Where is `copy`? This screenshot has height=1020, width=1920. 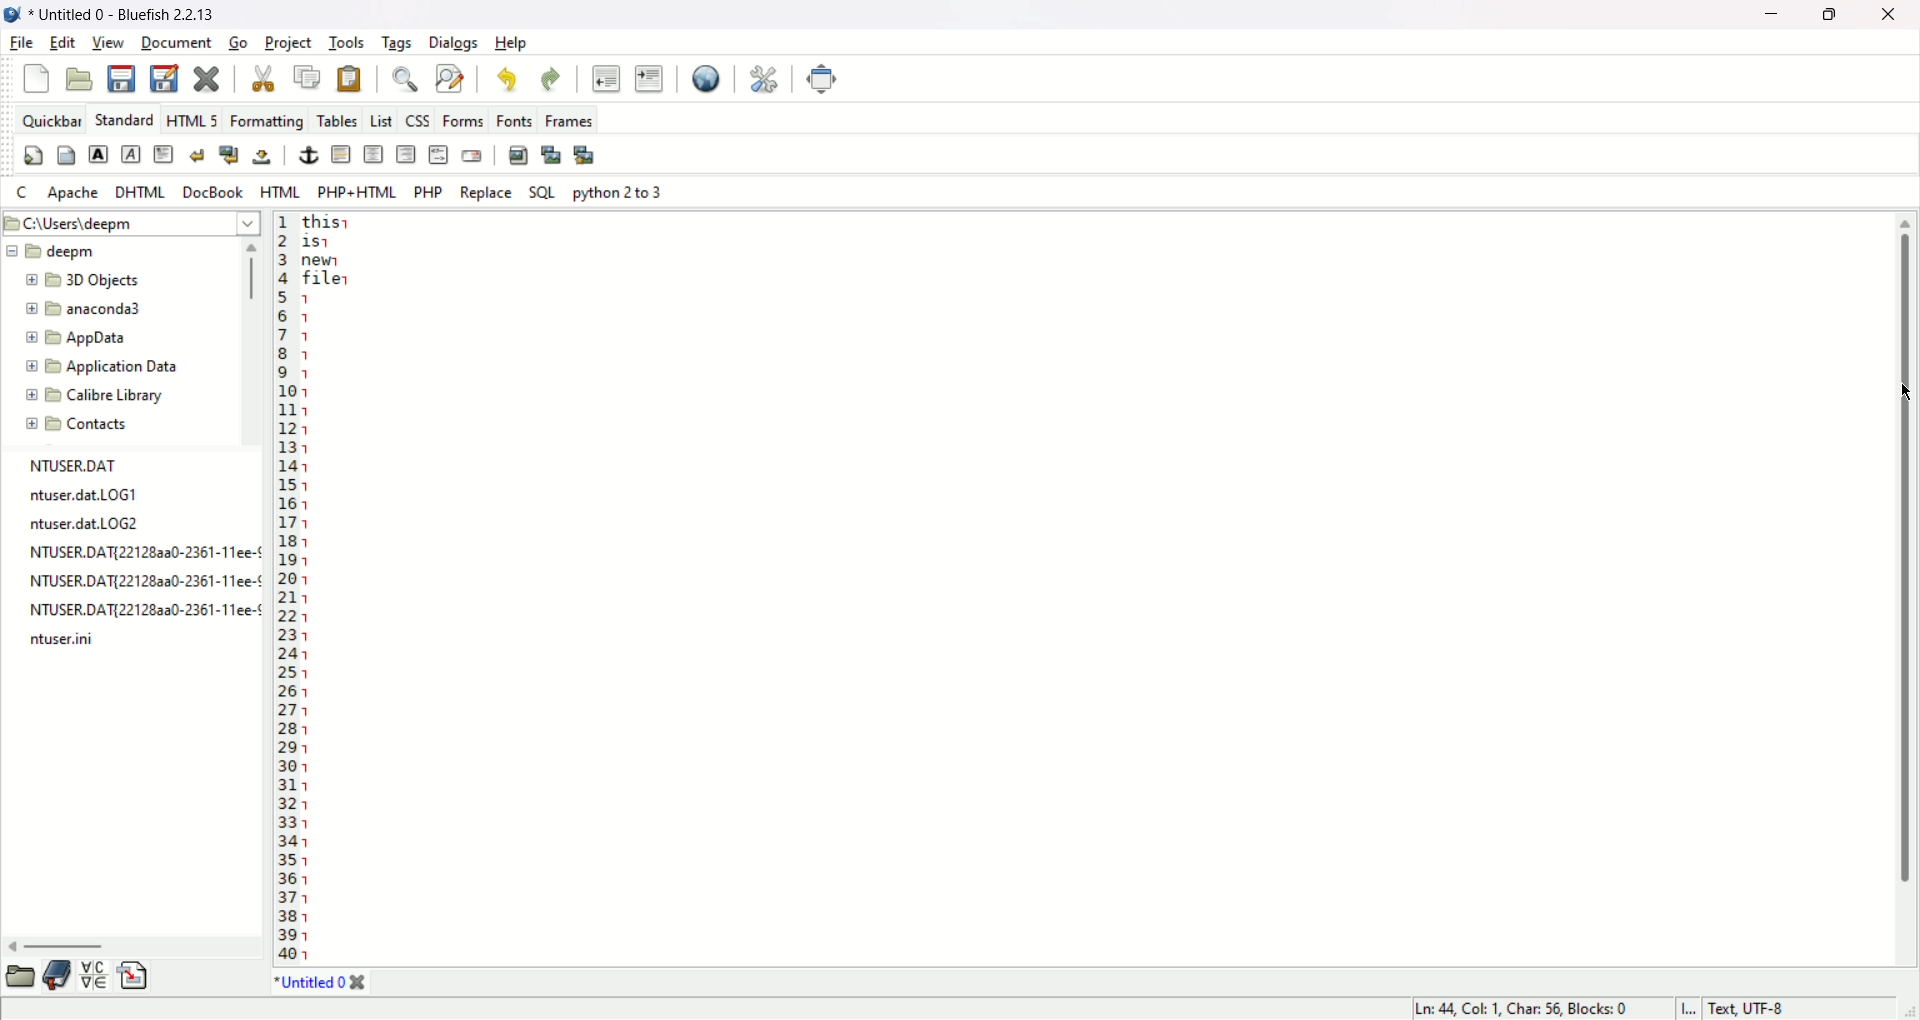 copy is located at coordinates (310, 78).